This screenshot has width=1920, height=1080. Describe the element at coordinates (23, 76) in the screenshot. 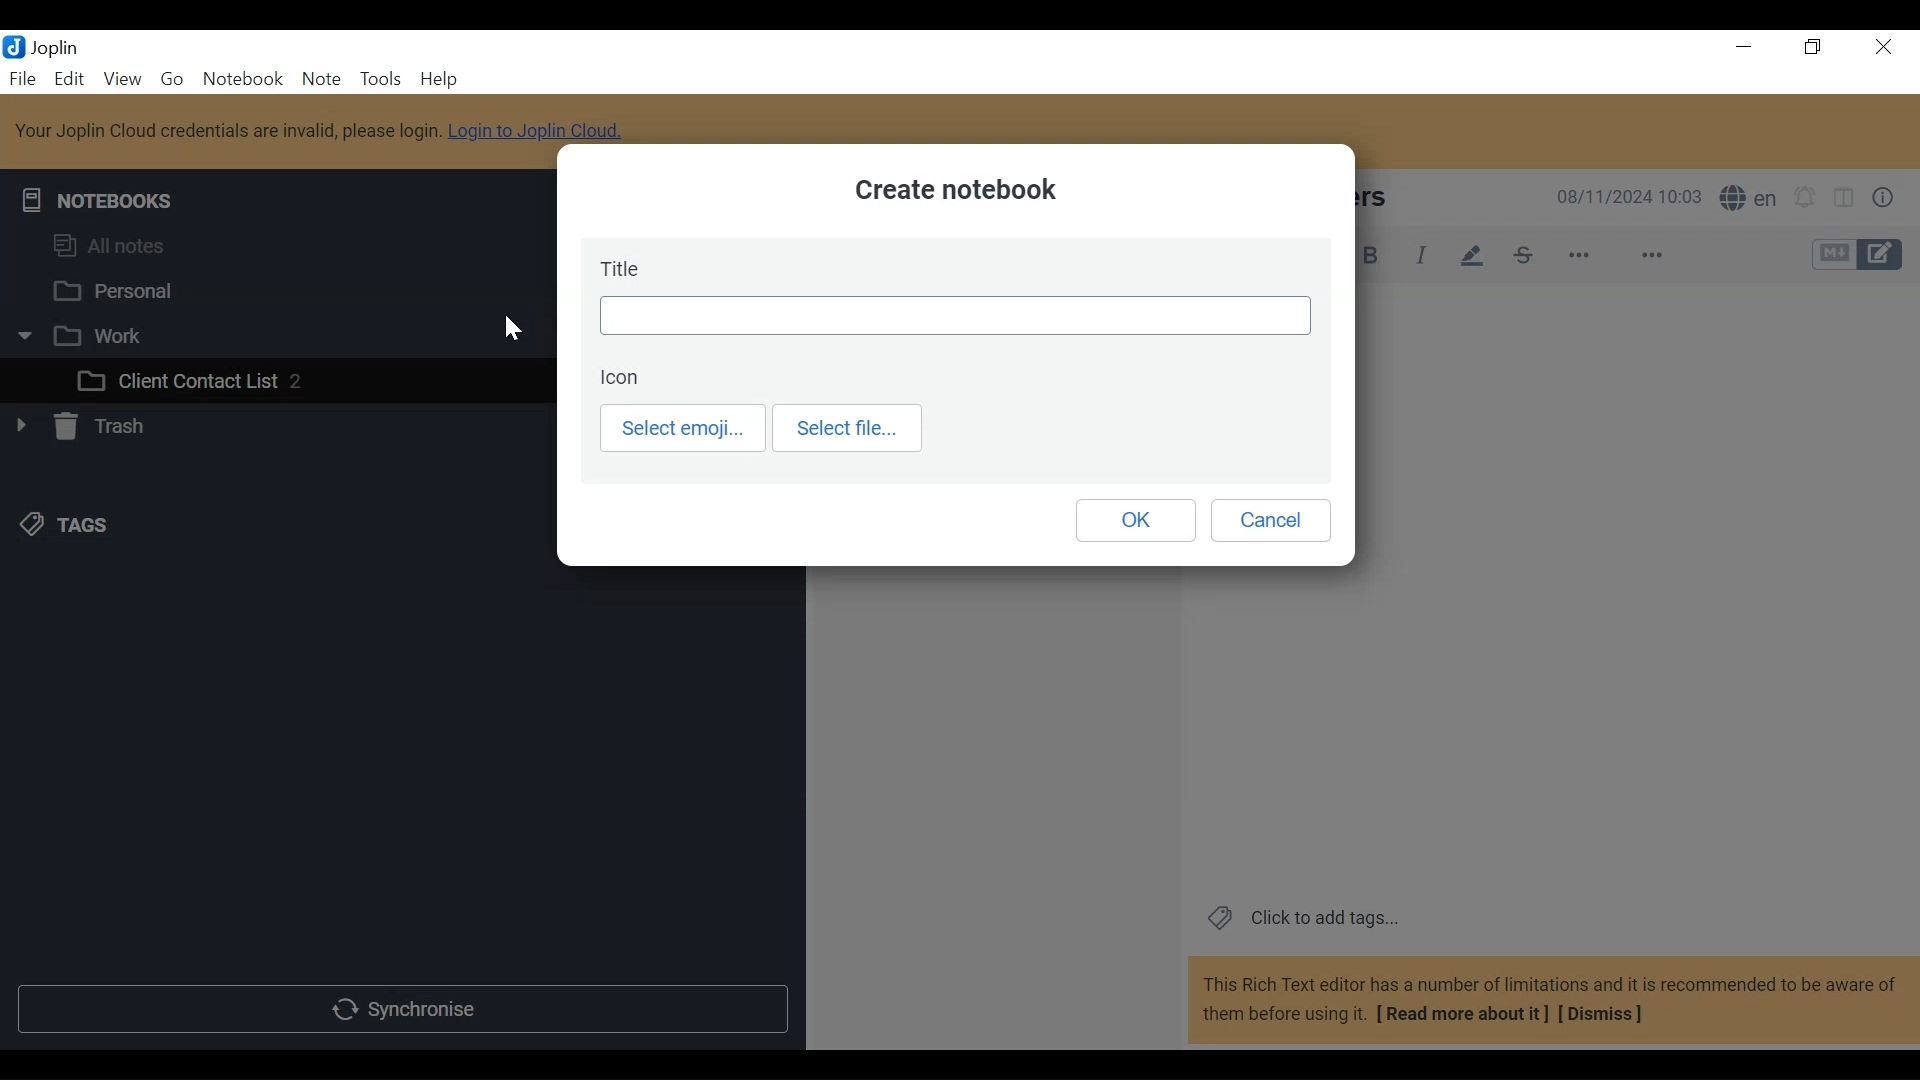

I see `File` at that location.